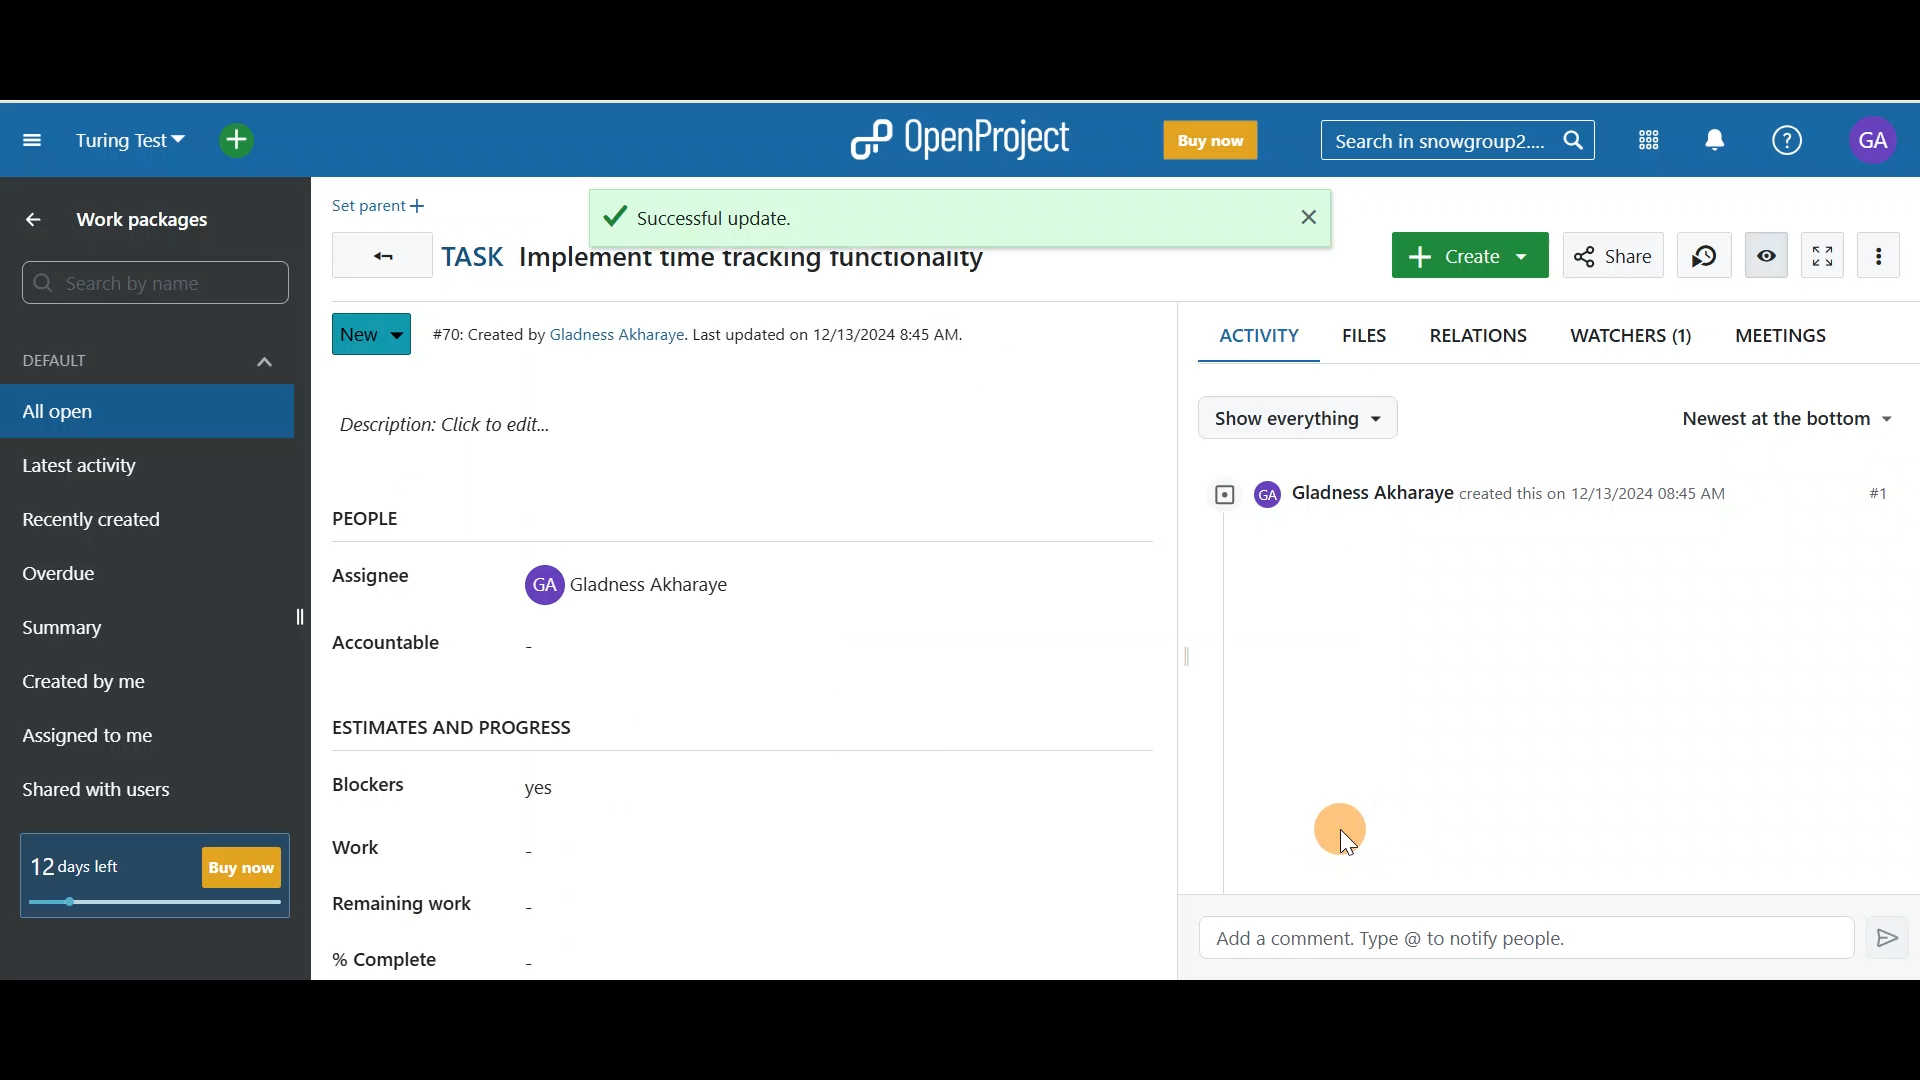  What do you see at coordinates (404, 650) in the screenshot?
I see `Accountable` at bounding box center [404, 650].